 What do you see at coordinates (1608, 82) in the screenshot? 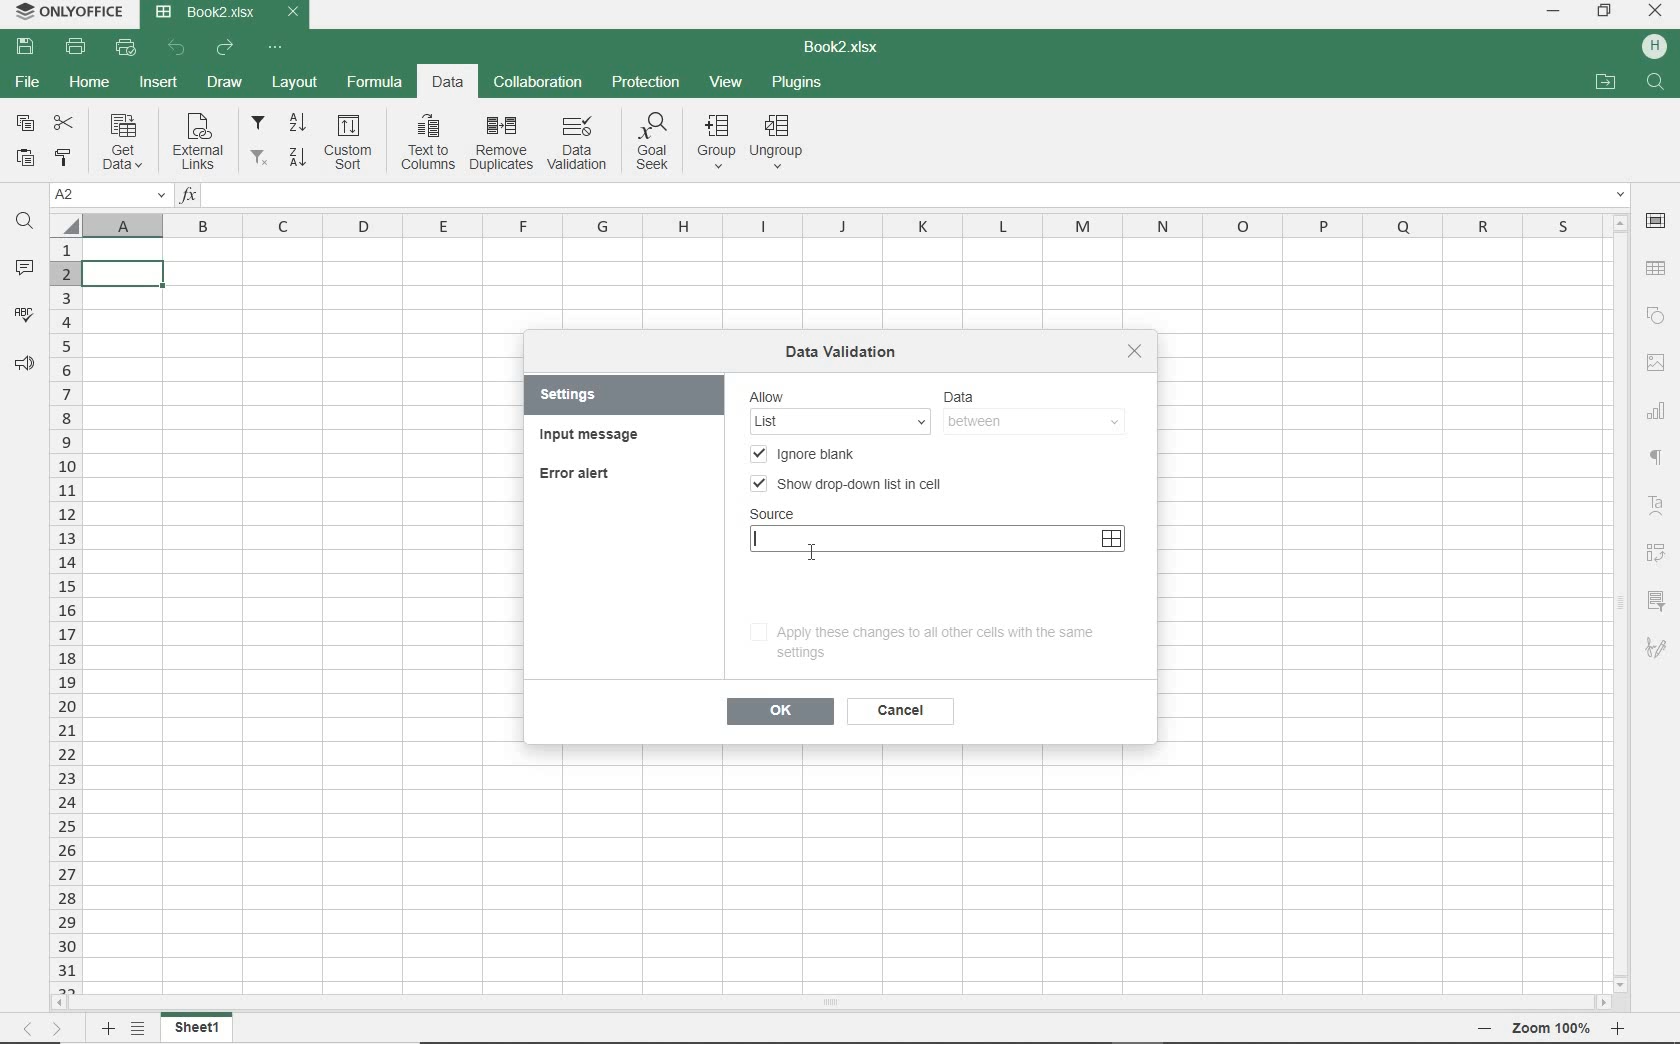
I see `OPEN FILE LOCATION` at bounding box center [1608, 82].